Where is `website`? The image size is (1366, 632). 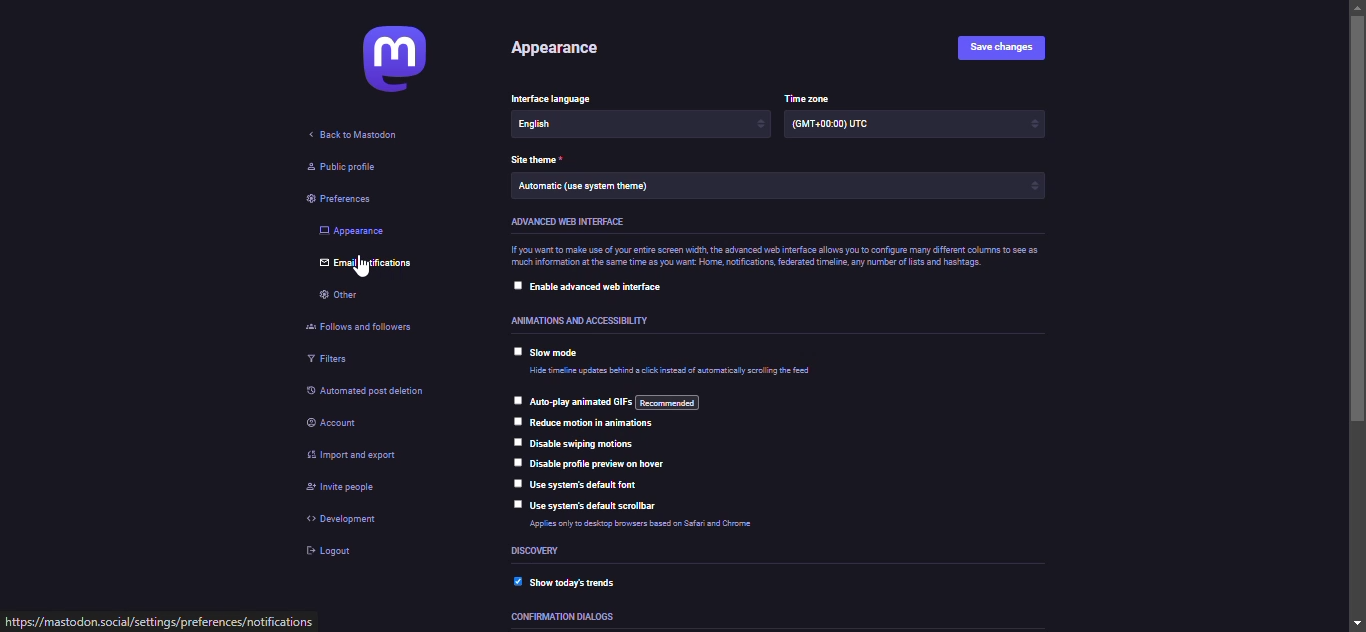
website is located at coordinates (159, 622).